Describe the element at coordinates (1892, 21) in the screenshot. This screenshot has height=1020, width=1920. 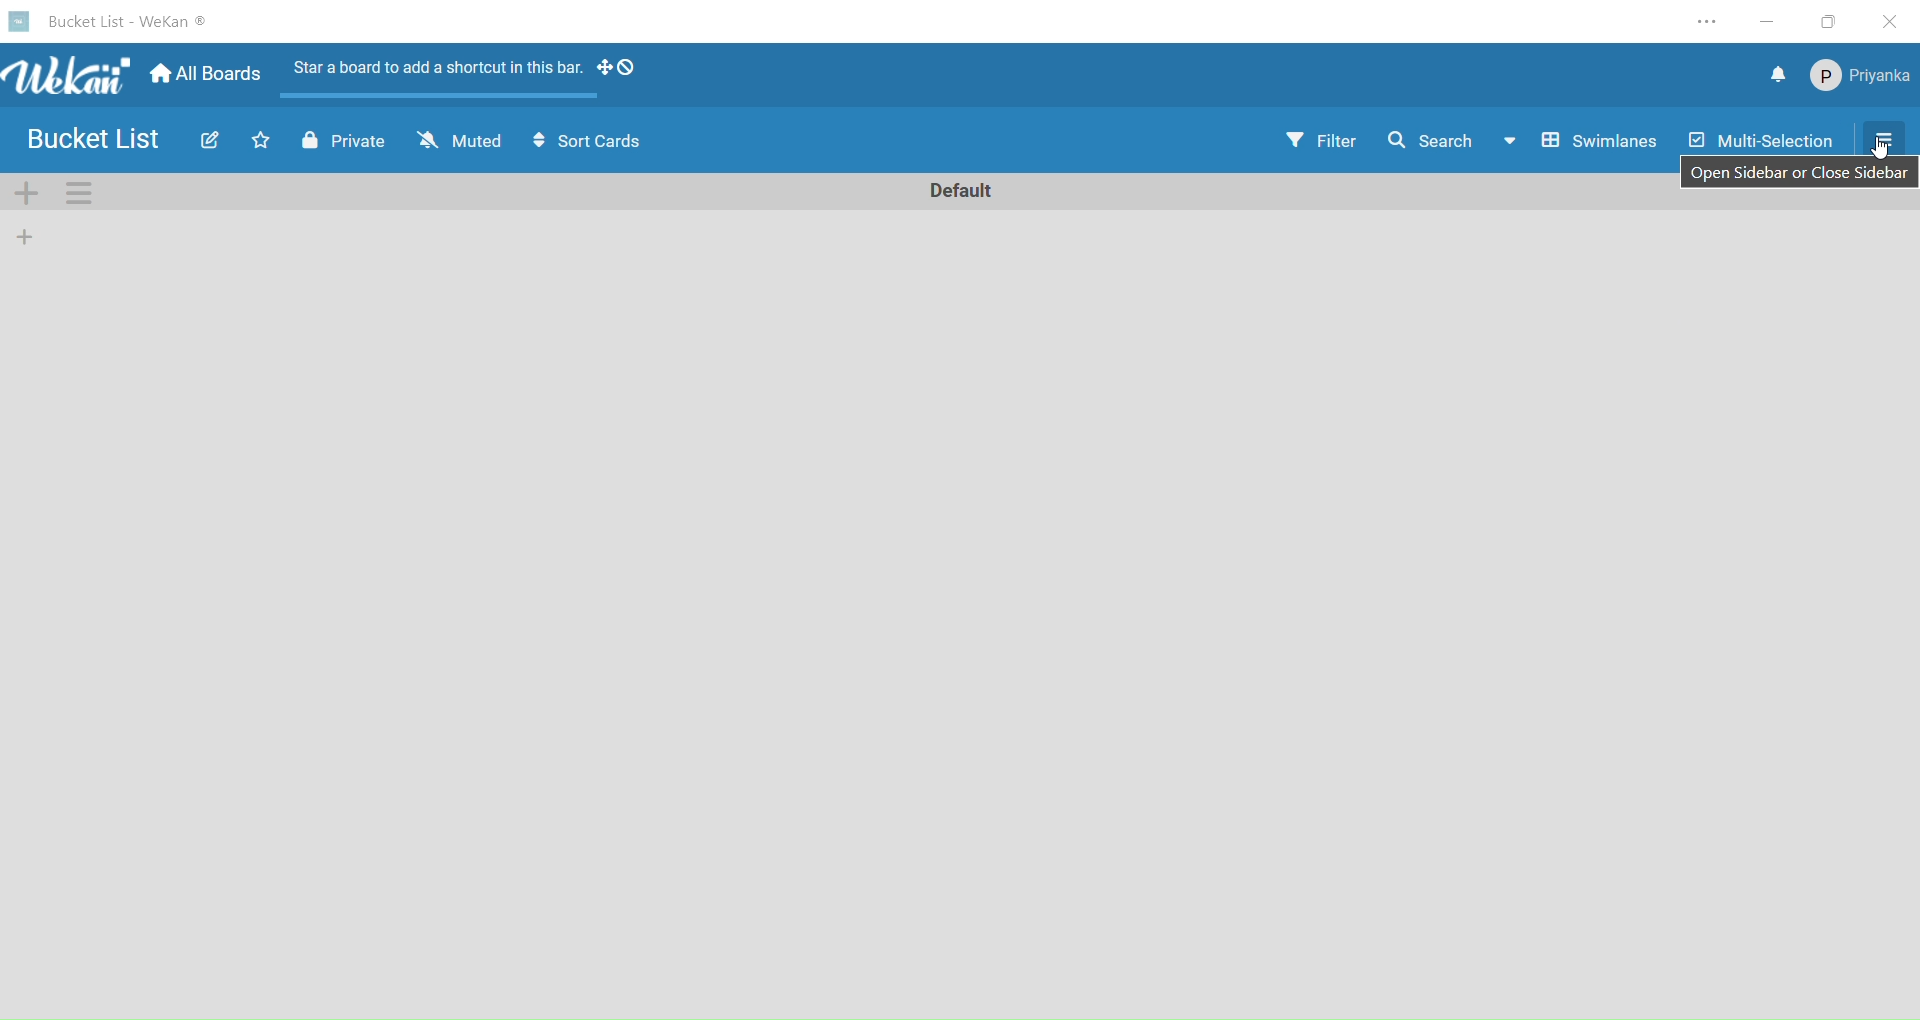
I see `close` at that location.